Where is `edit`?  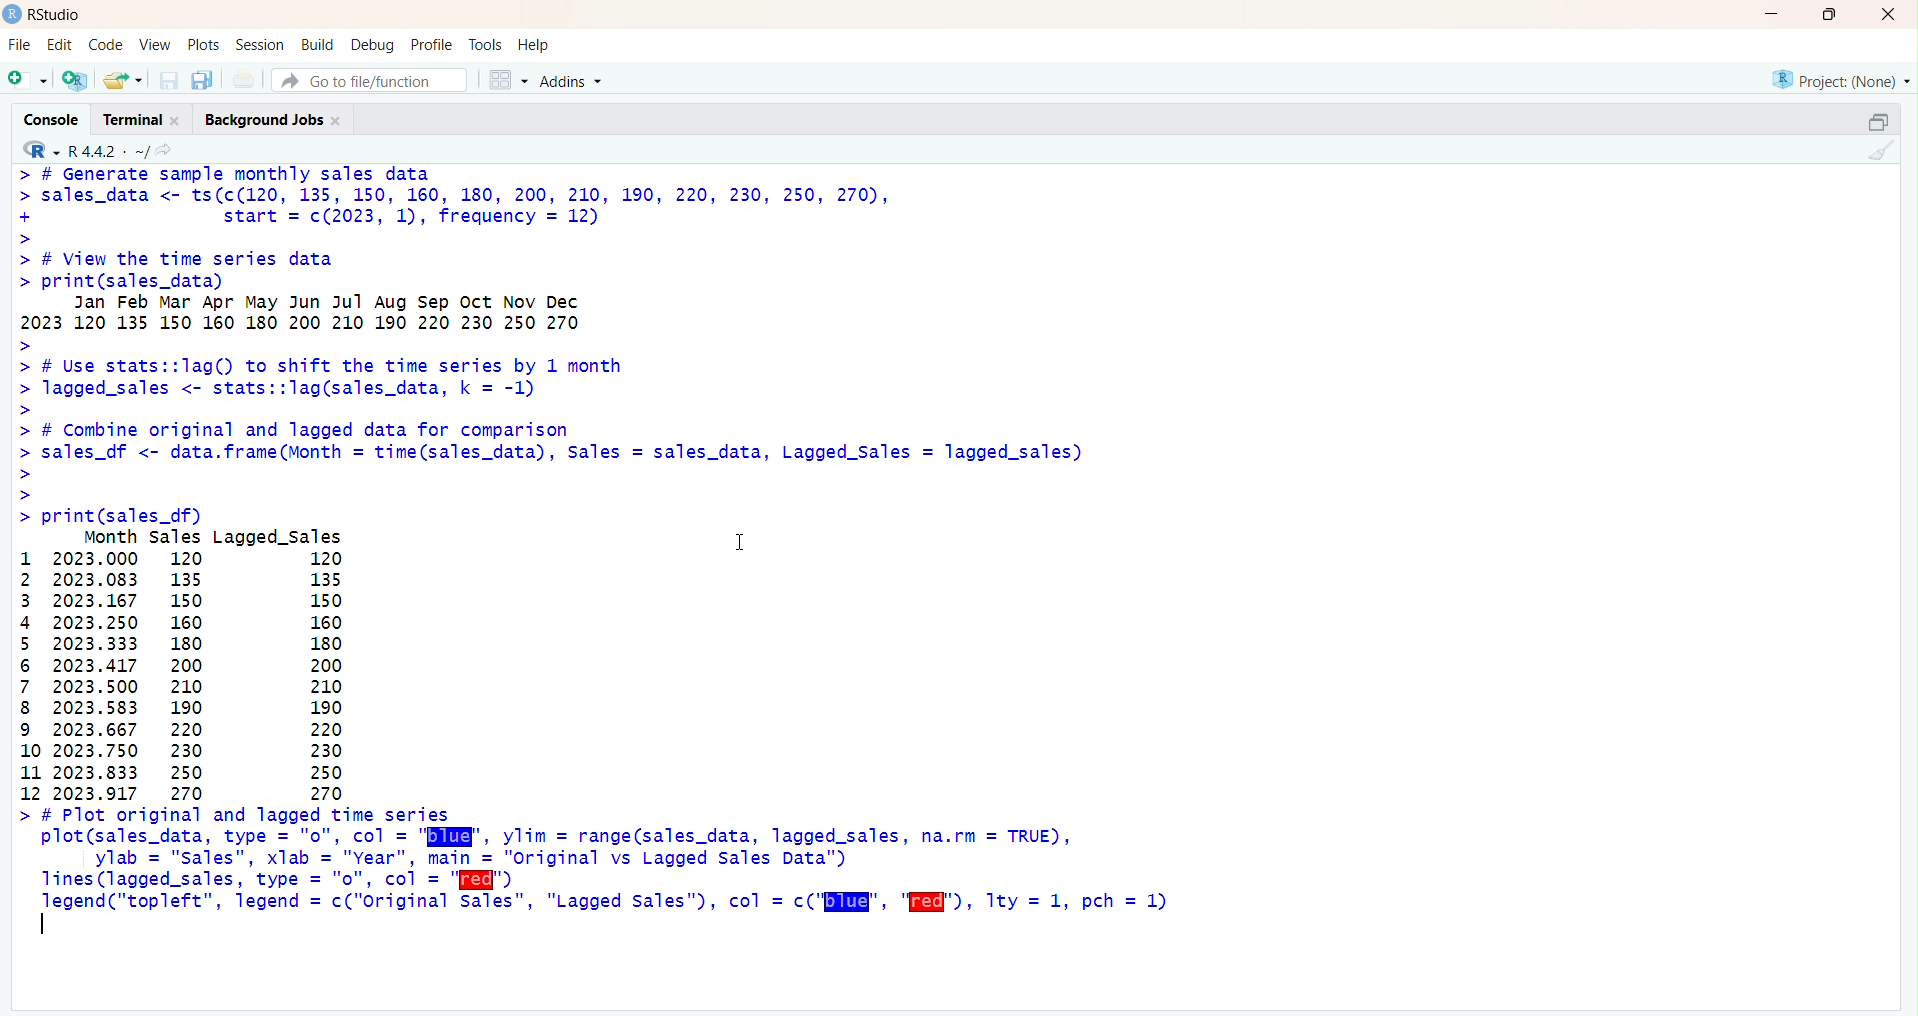 edit is located at coordinates (59, 44).